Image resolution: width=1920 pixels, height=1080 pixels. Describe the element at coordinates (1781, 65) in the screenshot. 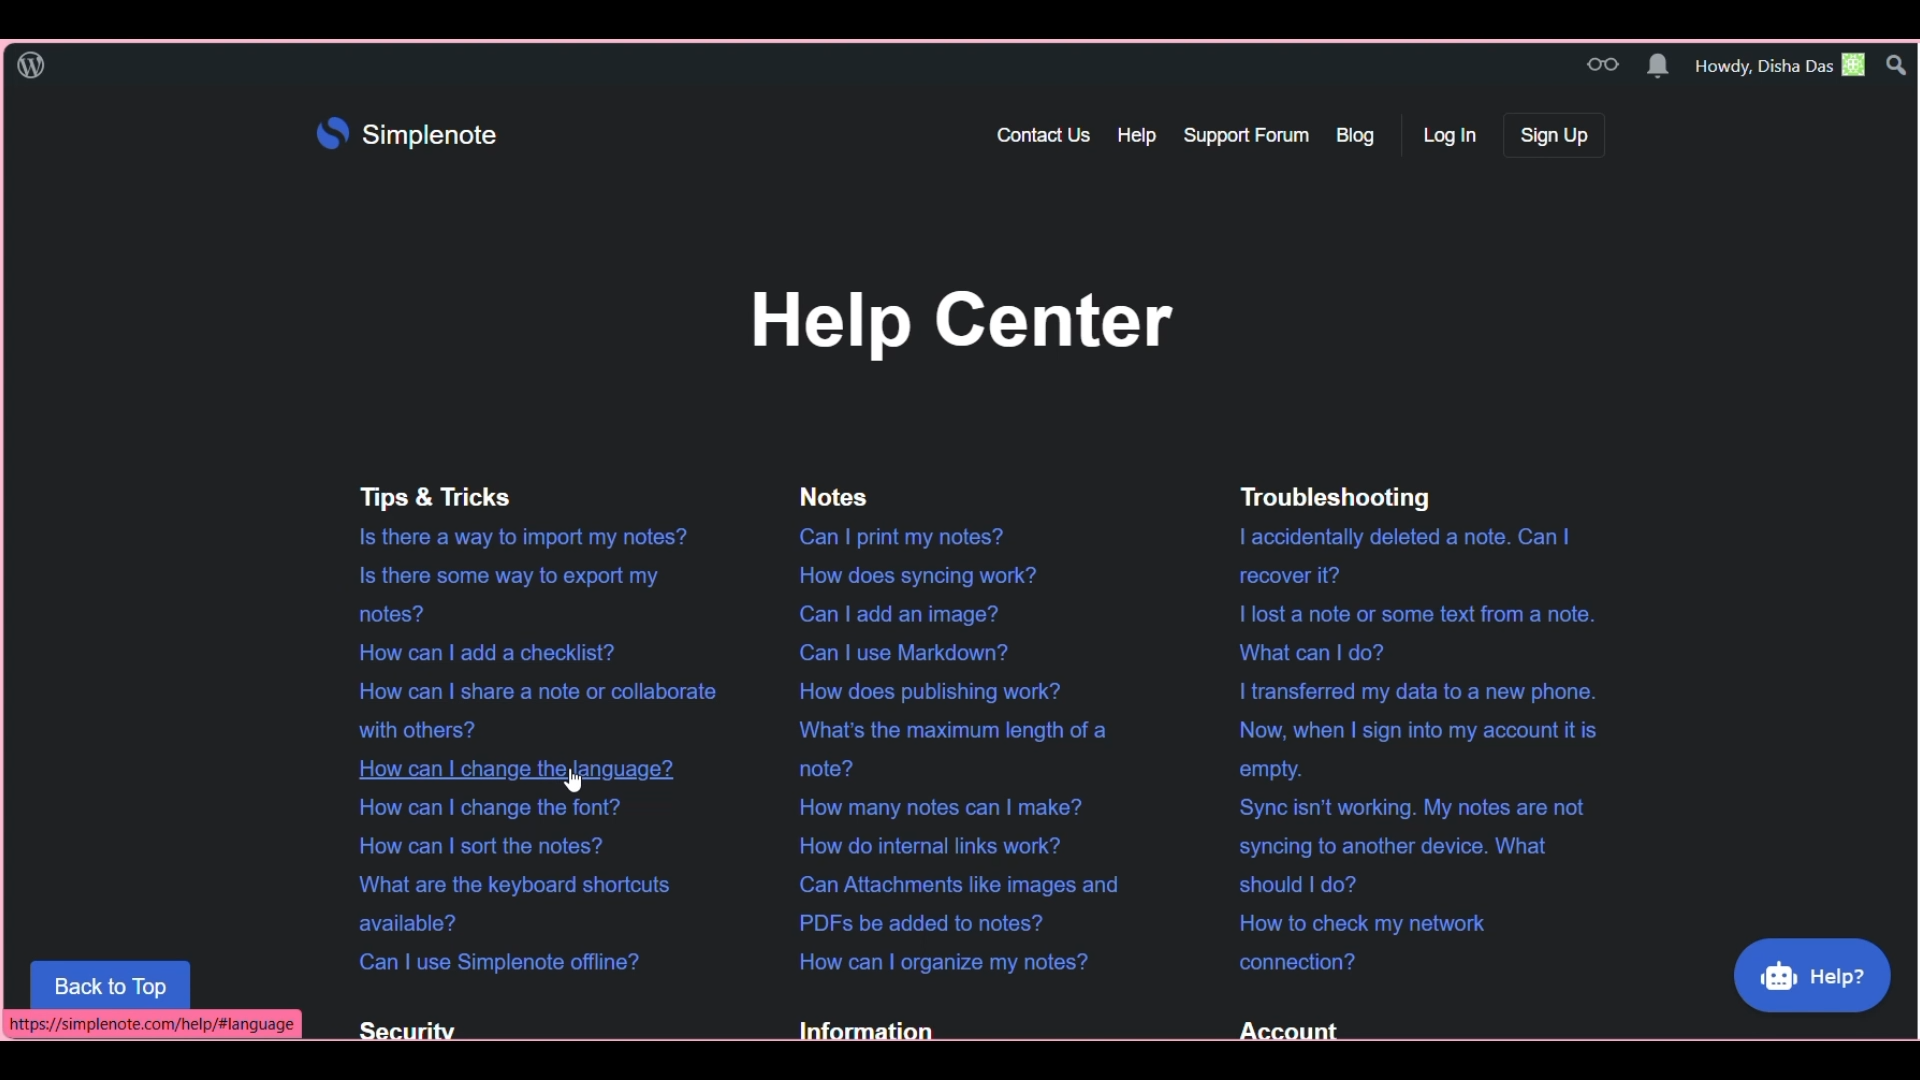

I see `Account greetings and details` at that location.